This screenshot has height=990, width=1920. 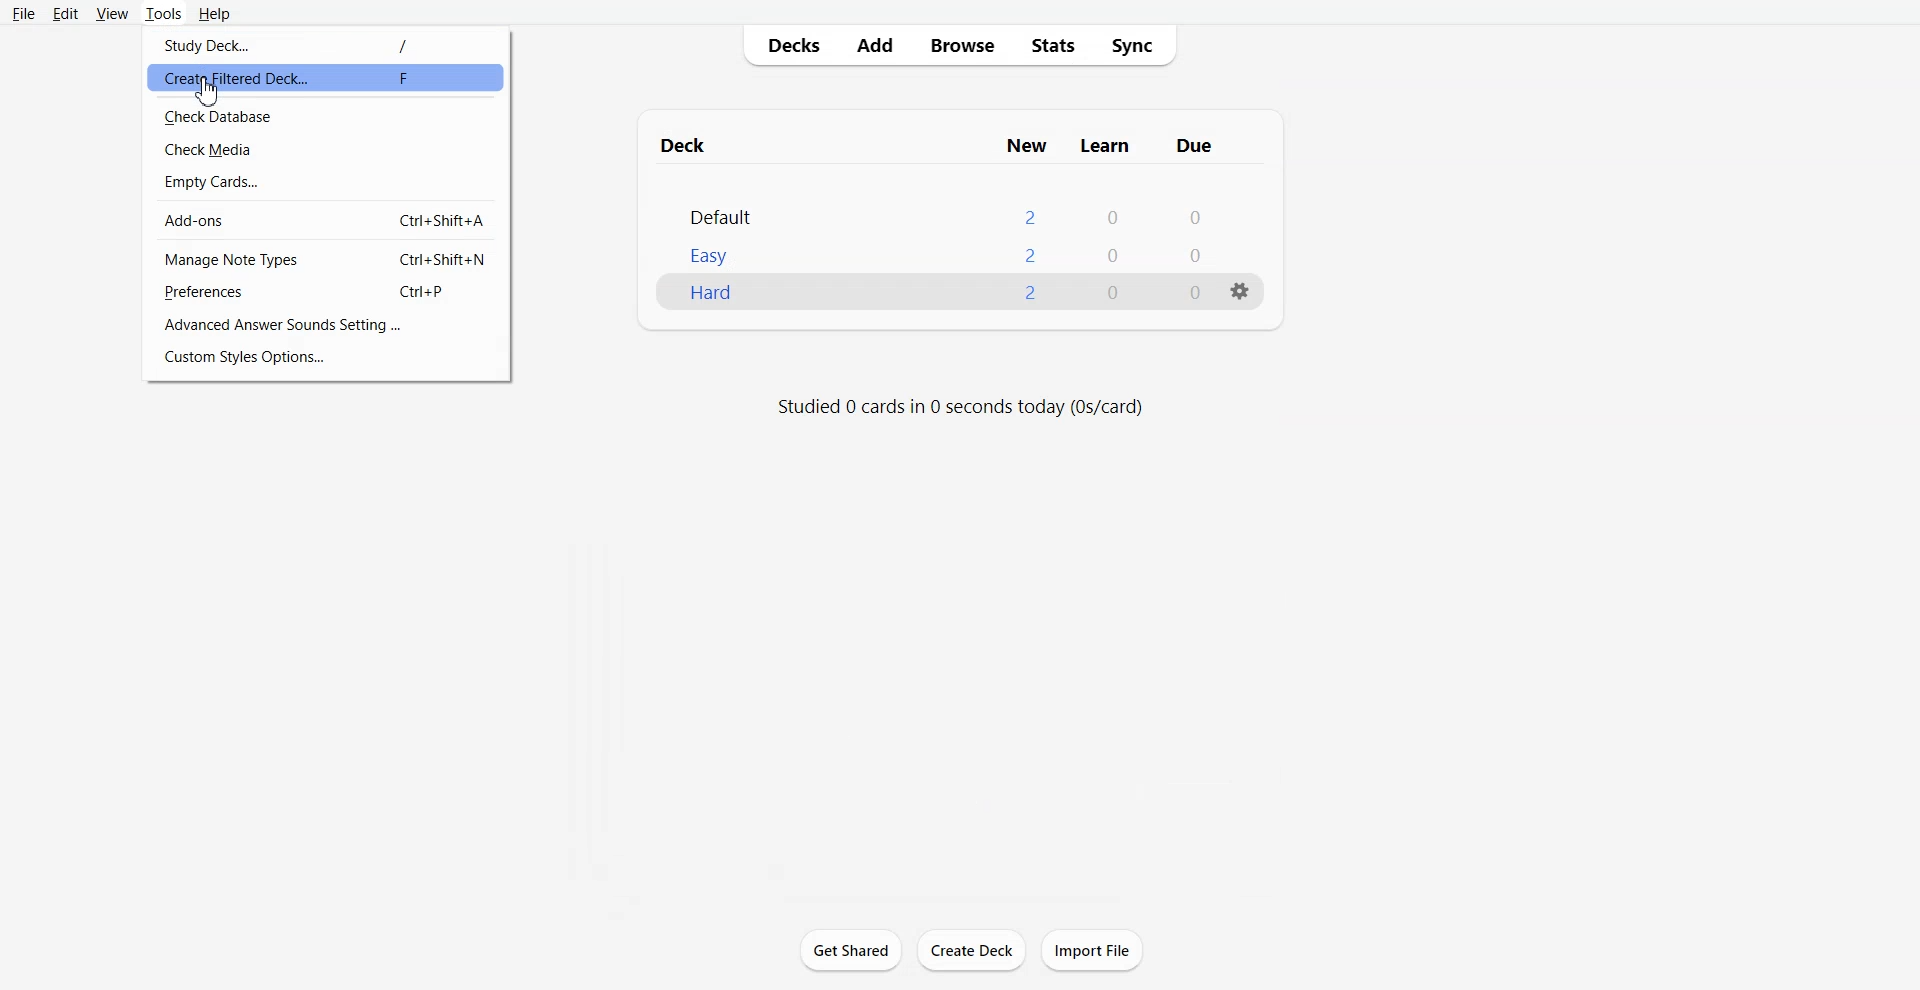 I want to click on Manage Note Types, so click(x=327, y=258).